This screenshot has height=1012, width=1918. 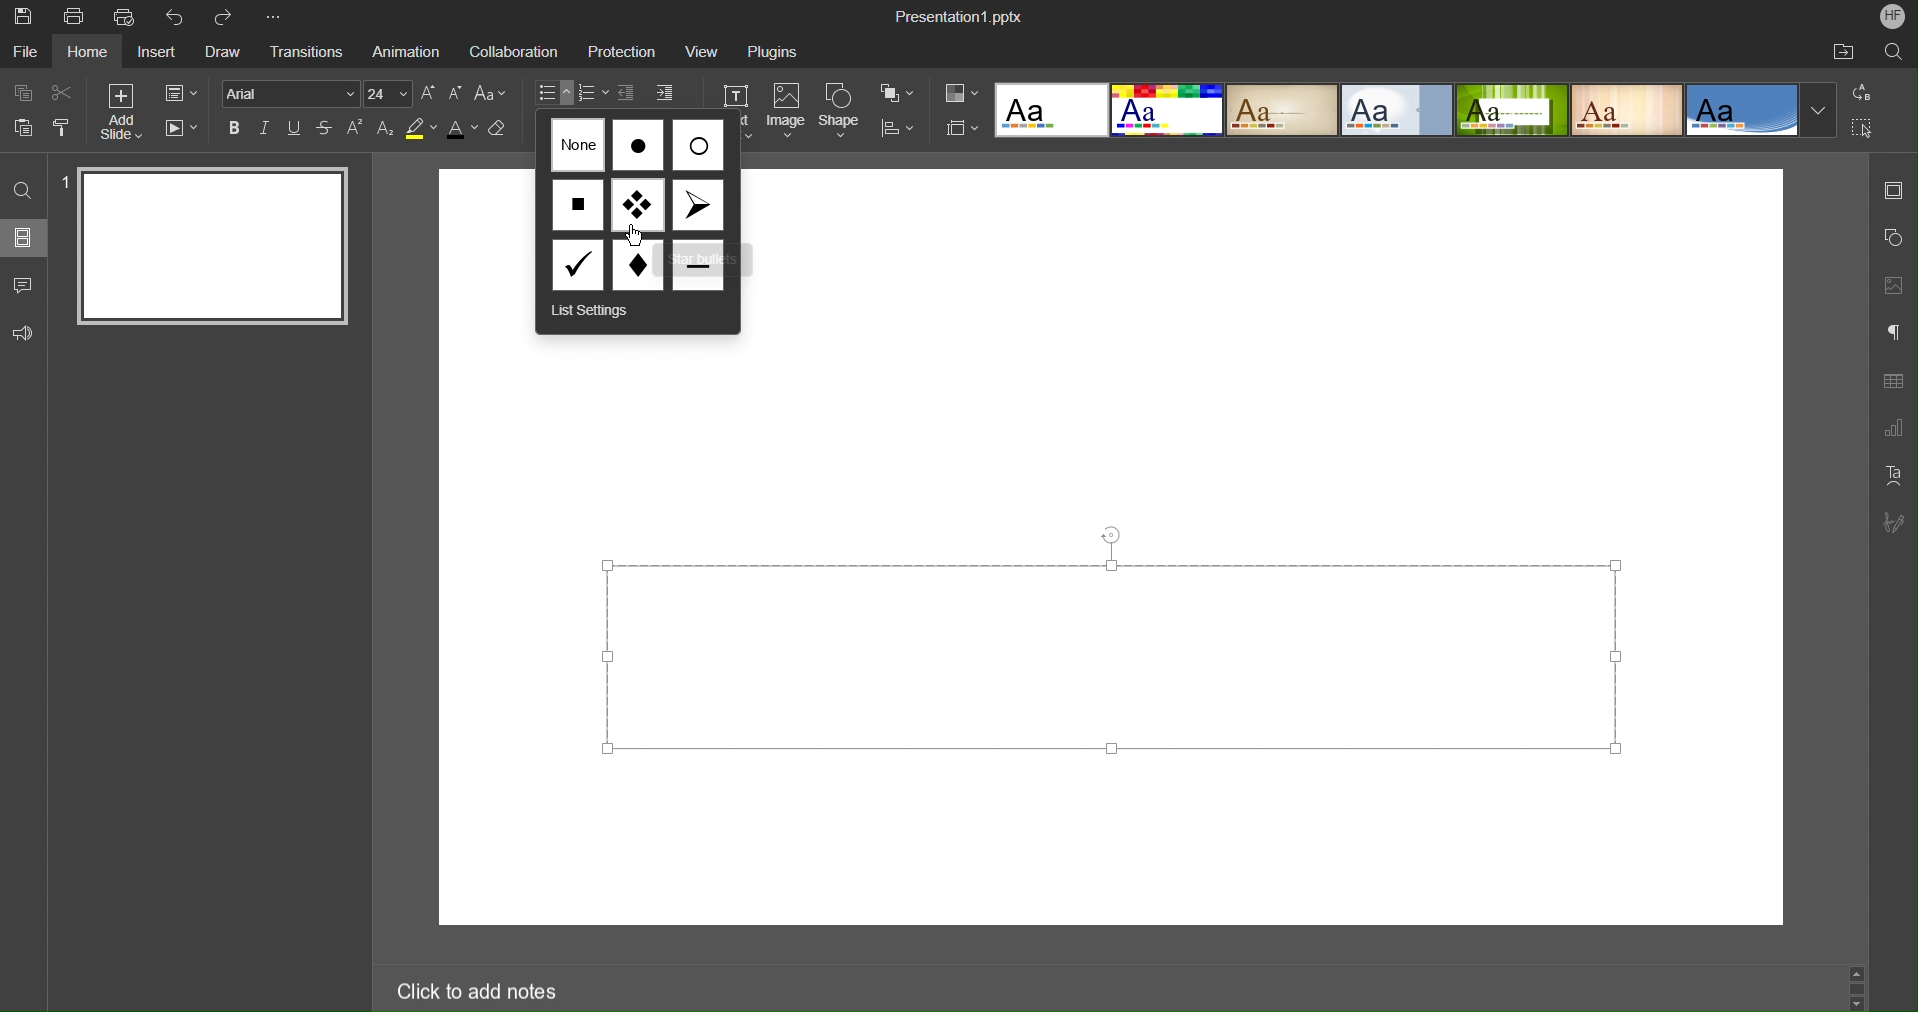 I want to click on scrollbar, so click(x=1856, y=988).